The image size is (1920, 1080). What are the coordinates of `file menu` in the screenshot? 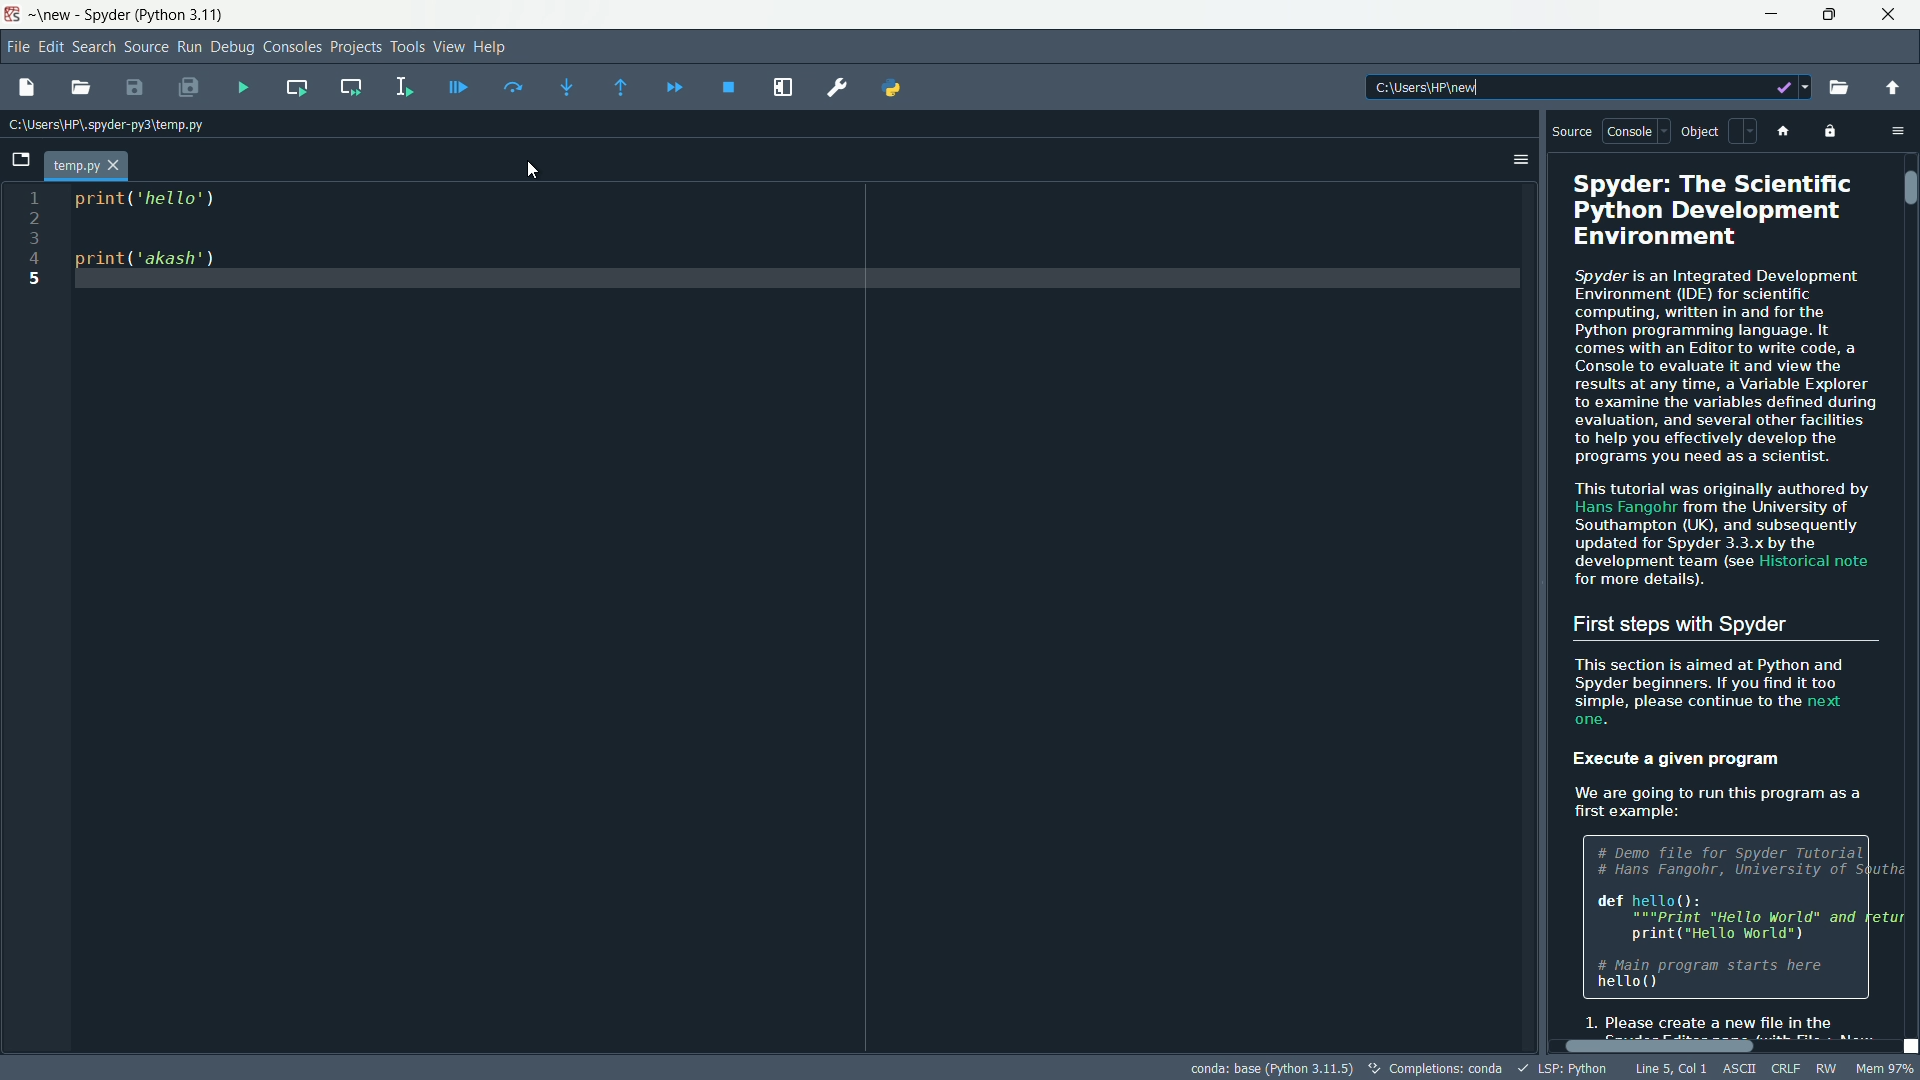 It's located at (20, 45).